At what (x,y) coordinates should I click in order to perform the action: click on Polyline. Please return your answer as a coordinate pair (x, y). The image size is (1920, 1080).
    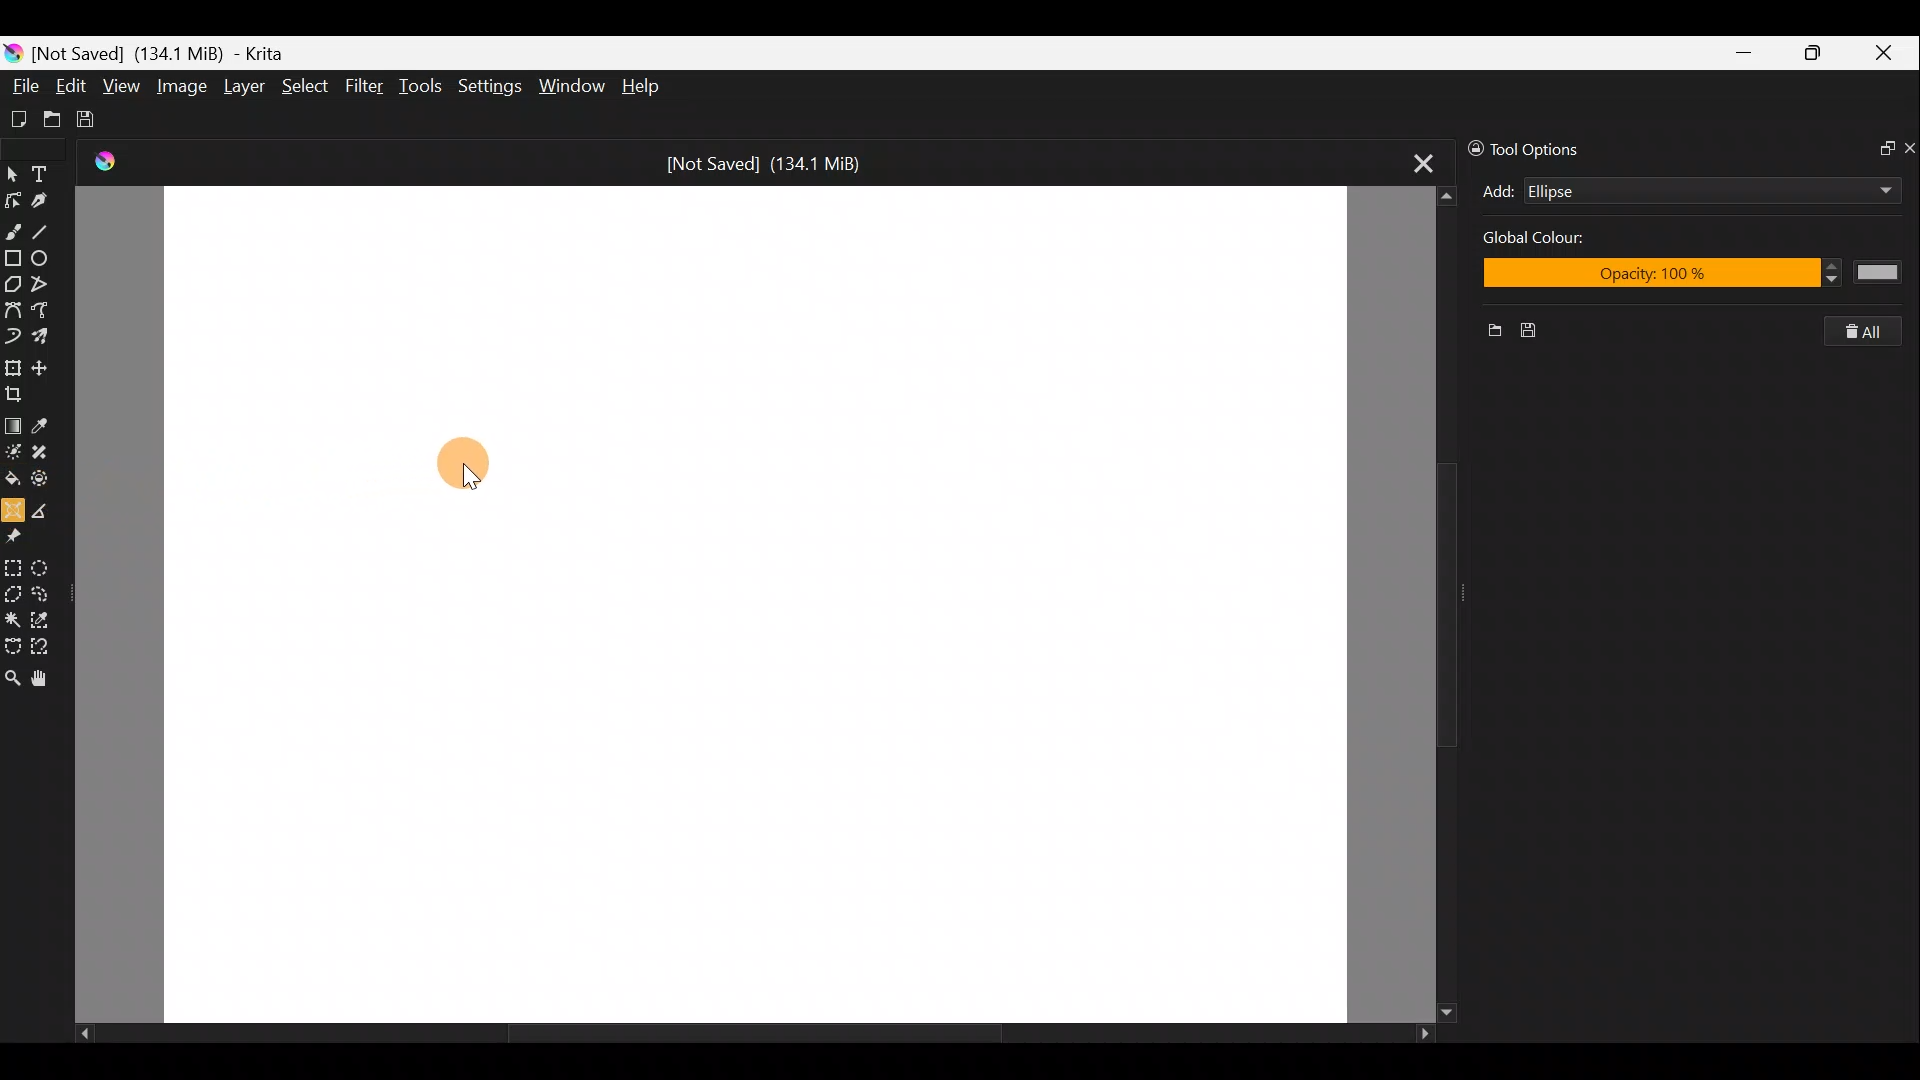
    Looking at the image, I should click on (46, 285).